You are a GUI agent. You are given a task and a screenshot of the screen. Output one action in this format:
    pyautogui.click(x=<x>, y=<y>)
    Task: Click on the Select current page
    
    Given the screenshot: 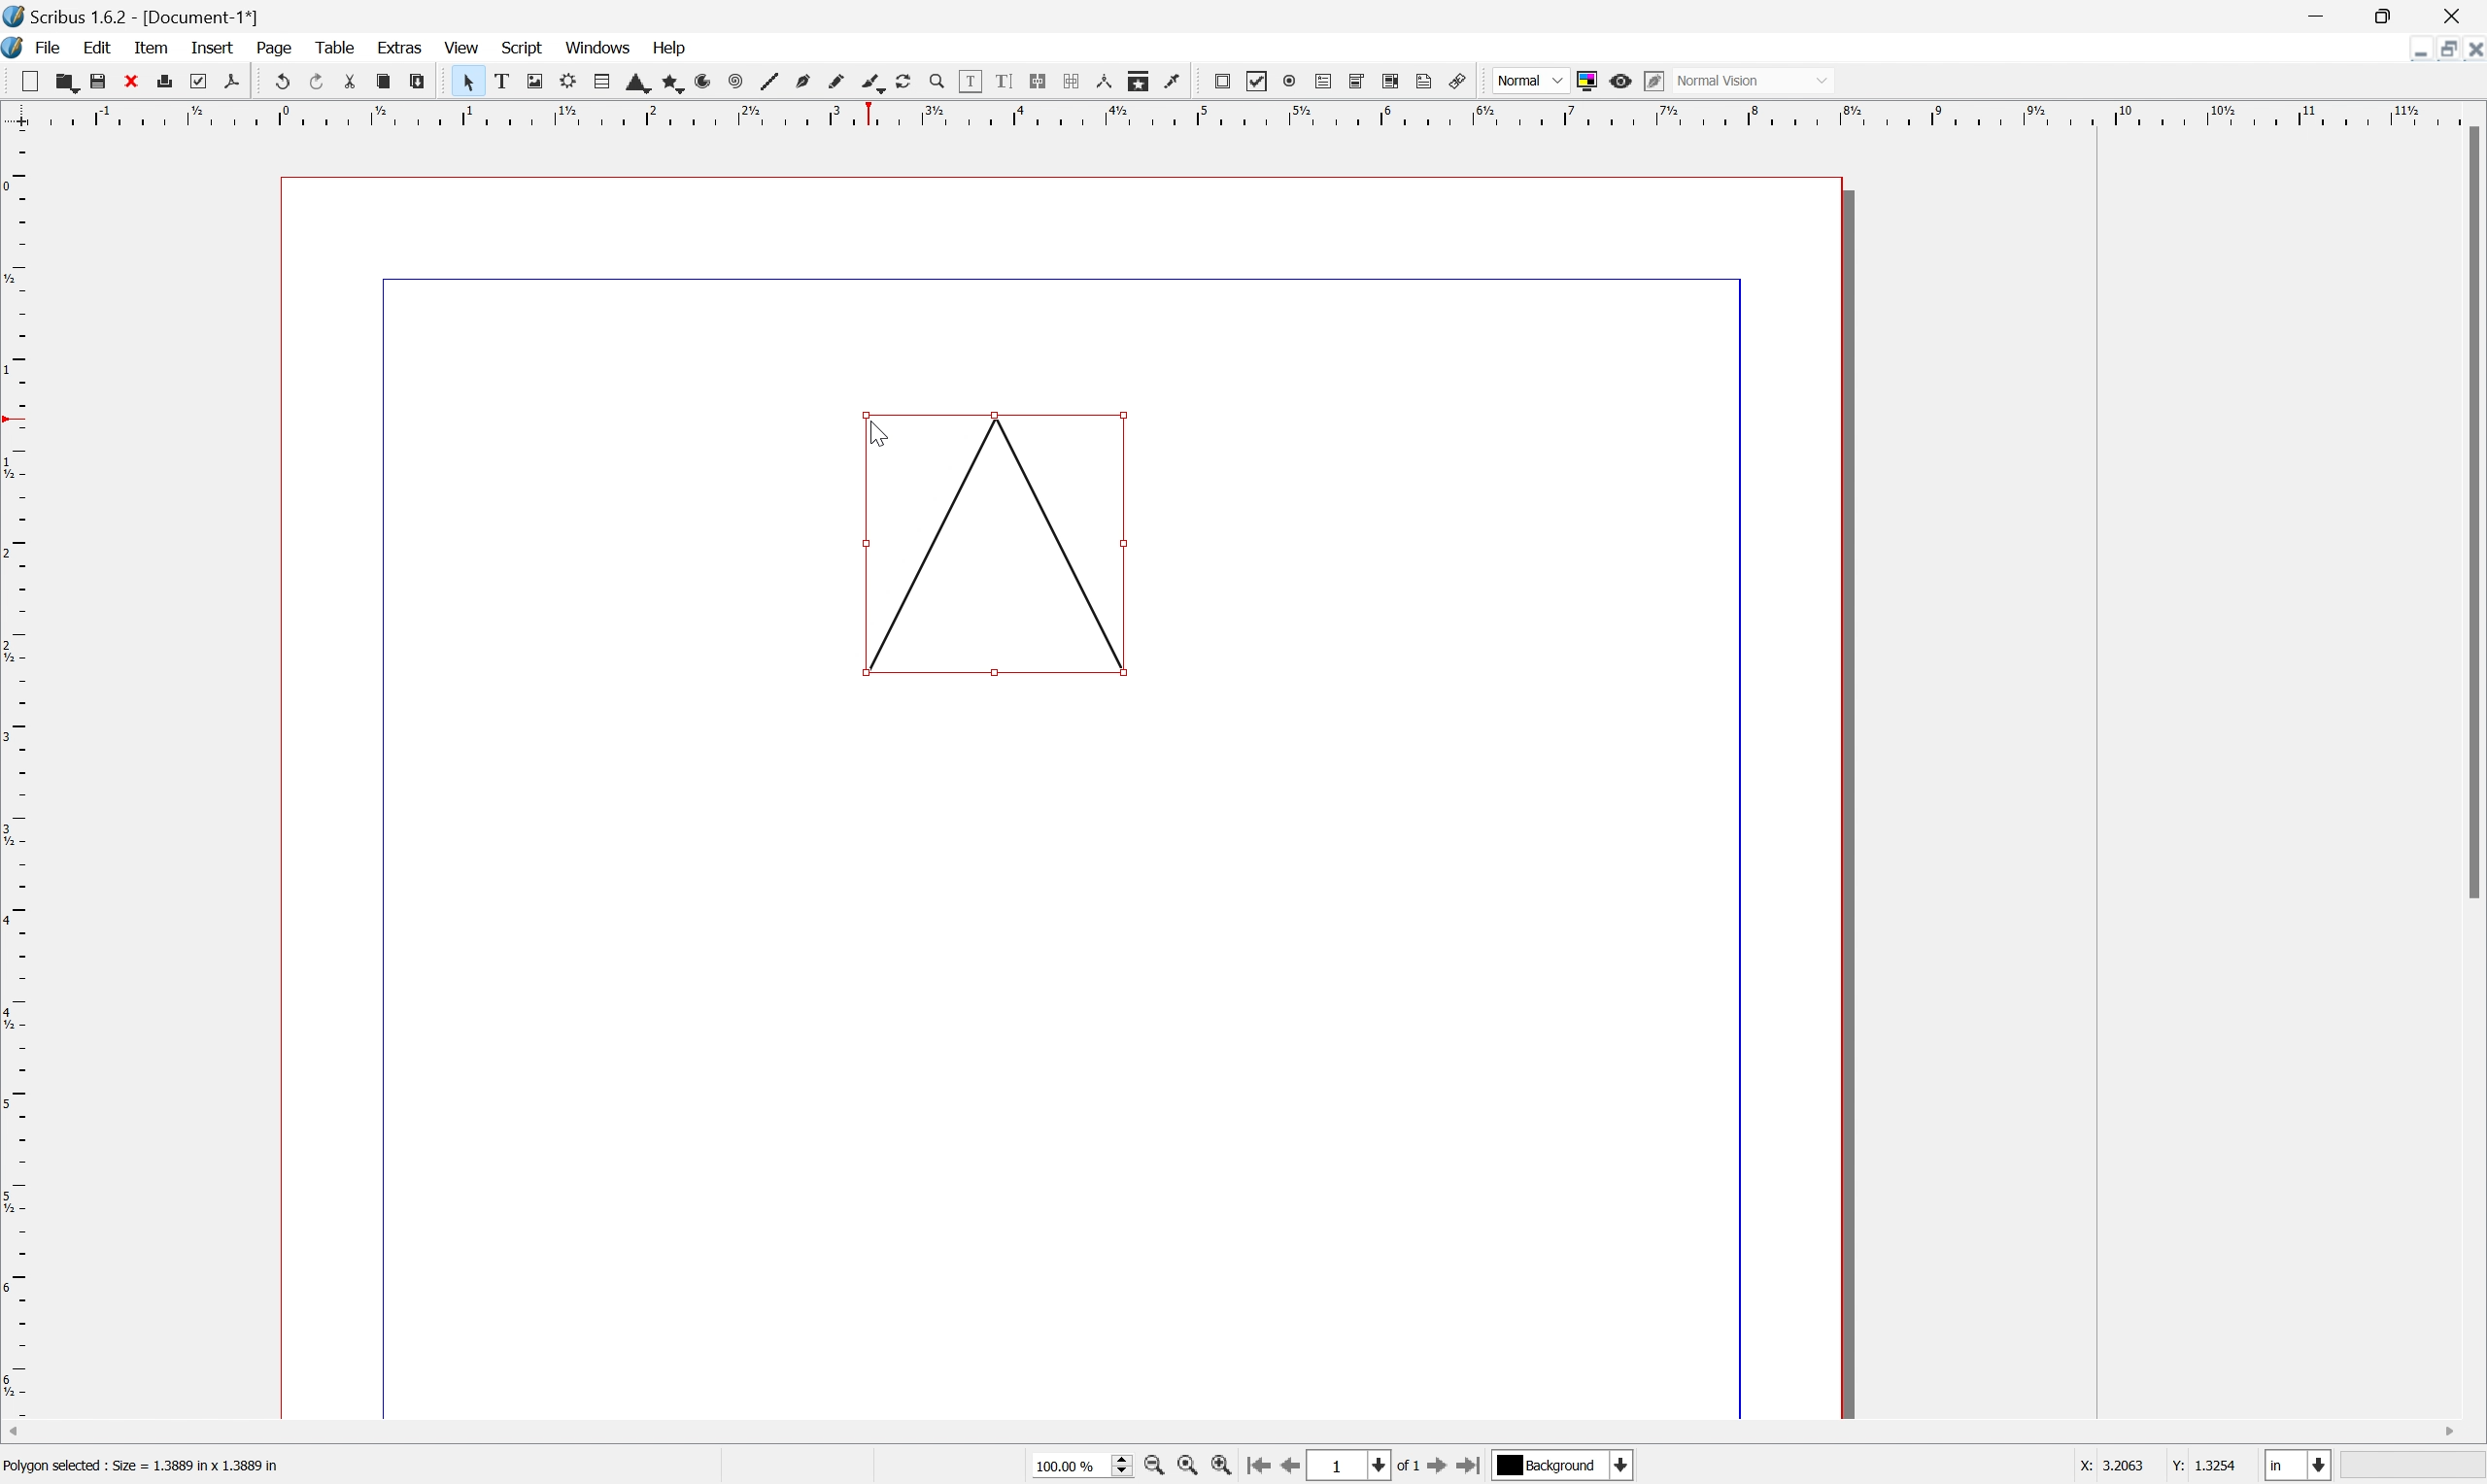 What is the action you would take?
    pyautogui.click(x=1373, y=1465)
    